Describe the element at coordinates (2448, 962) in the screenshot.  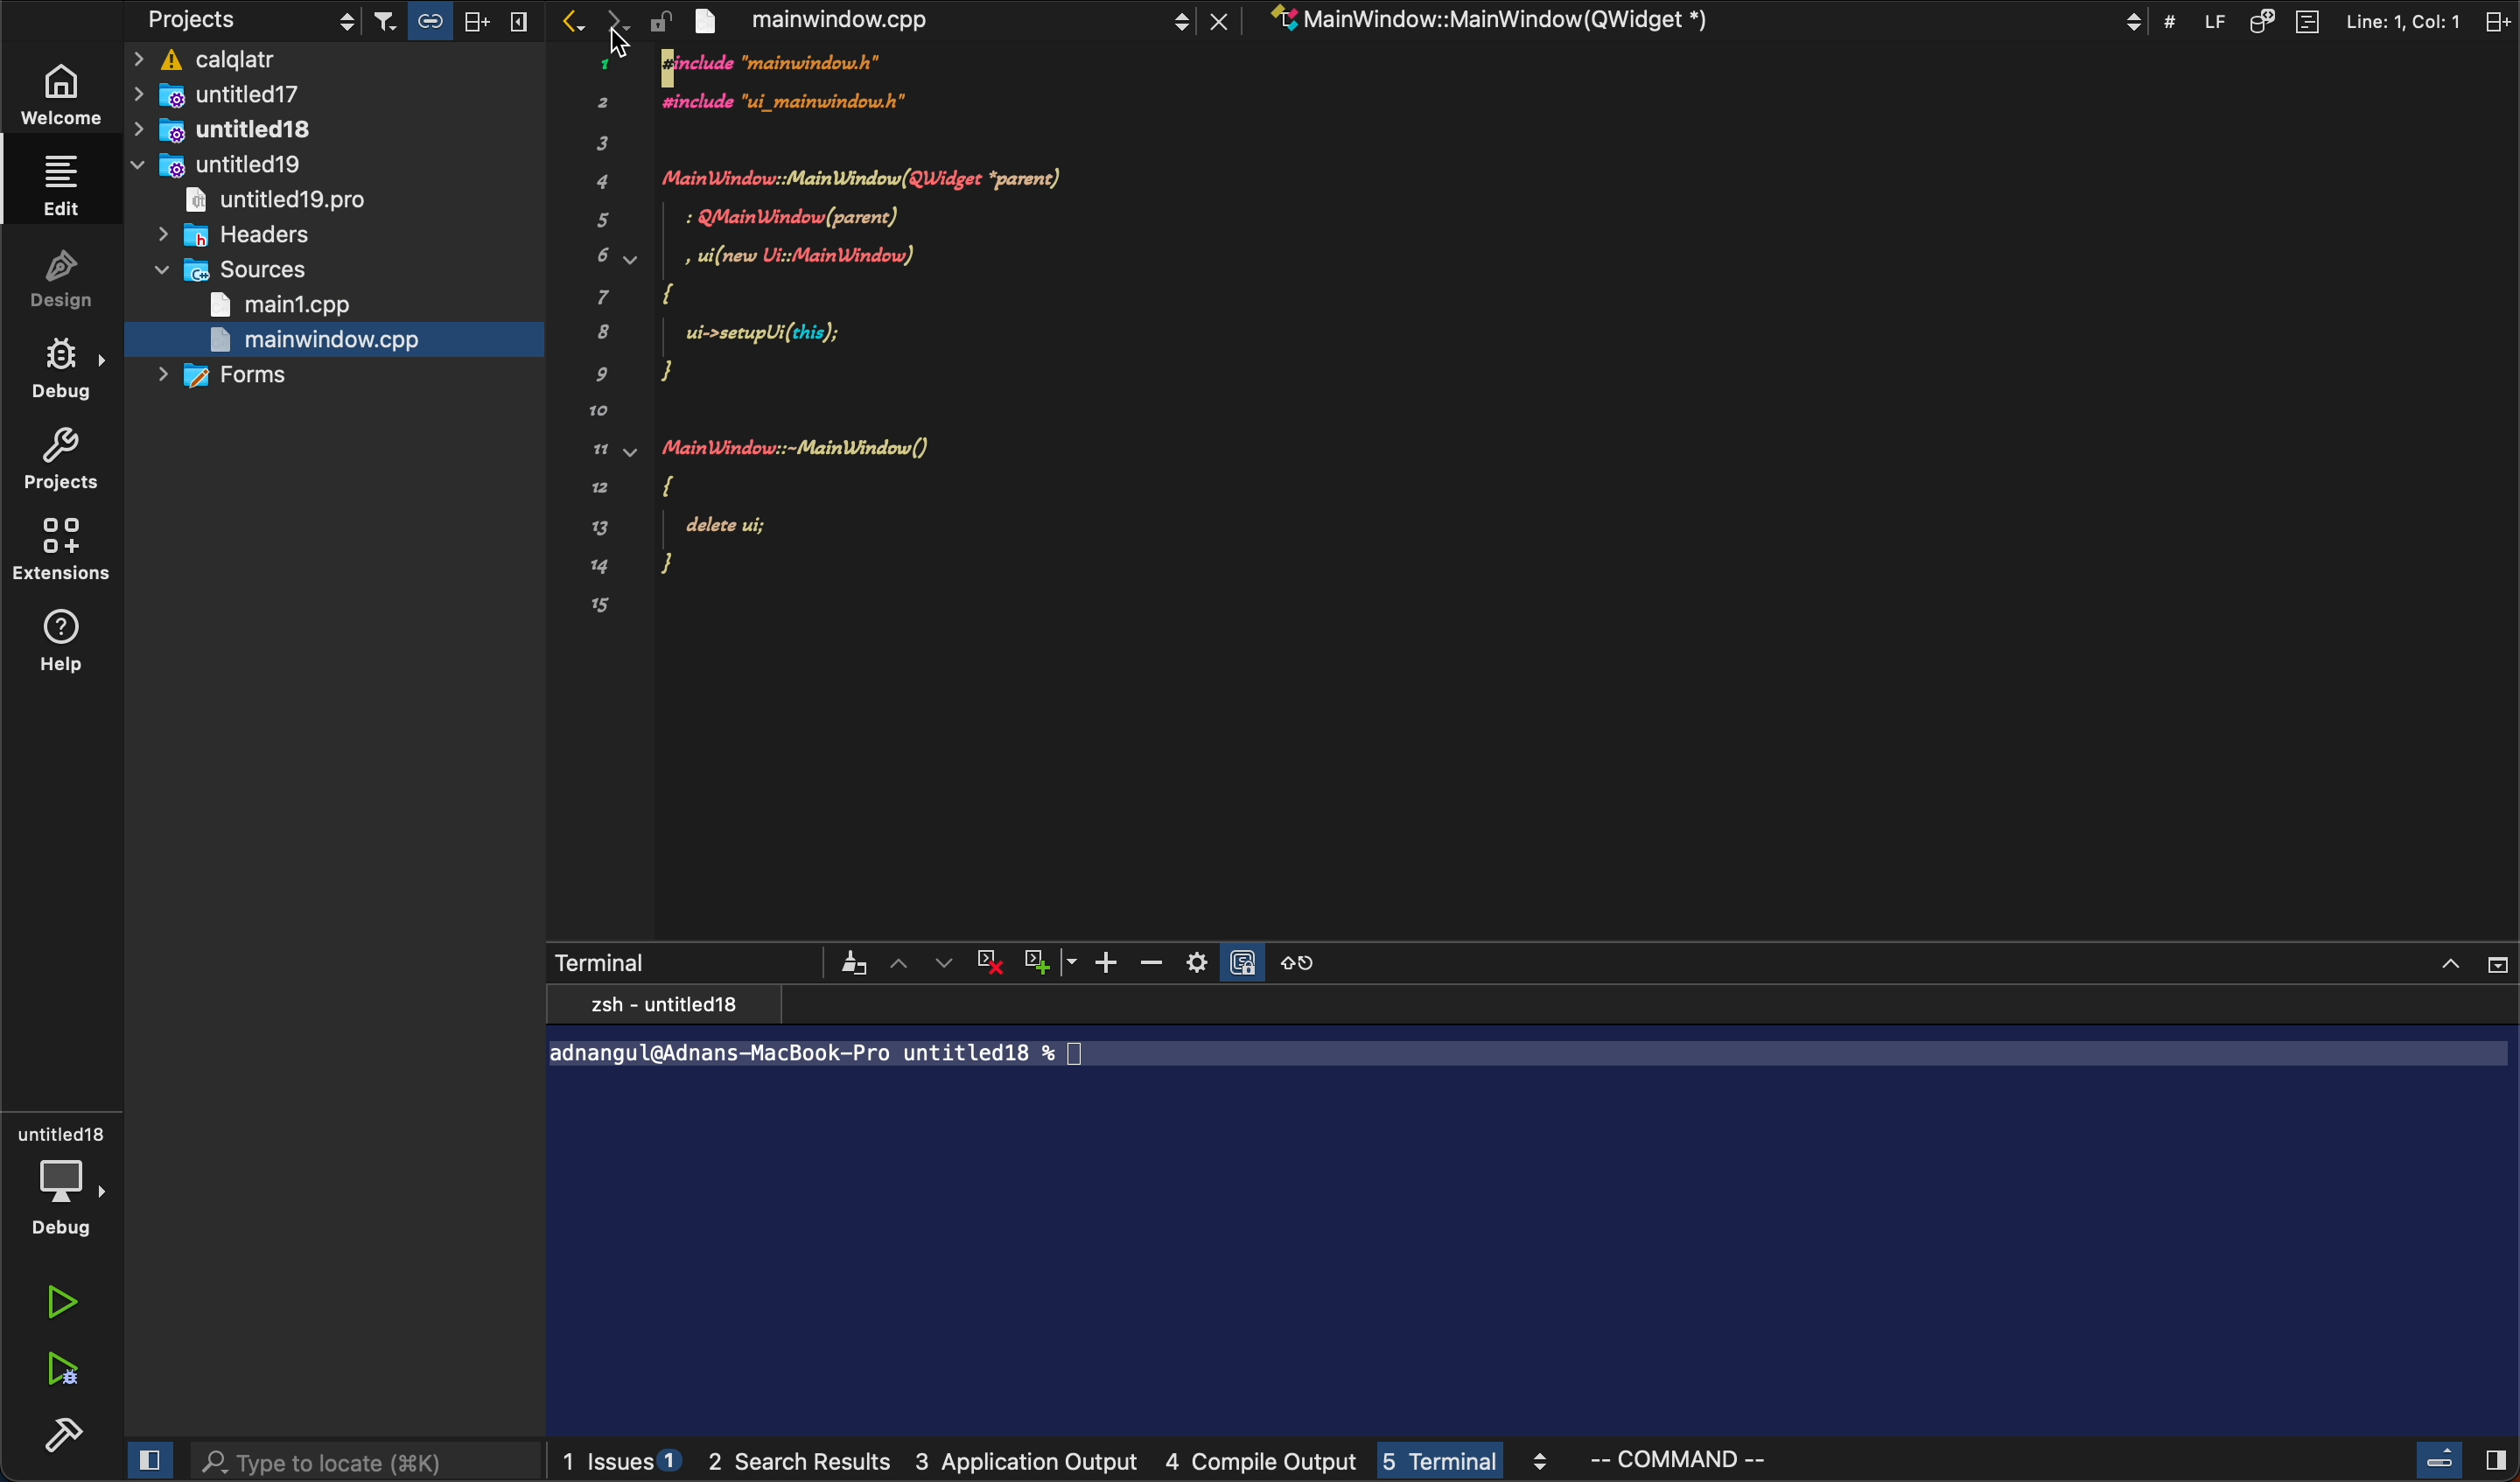
I see `Arrow Up` at that location.